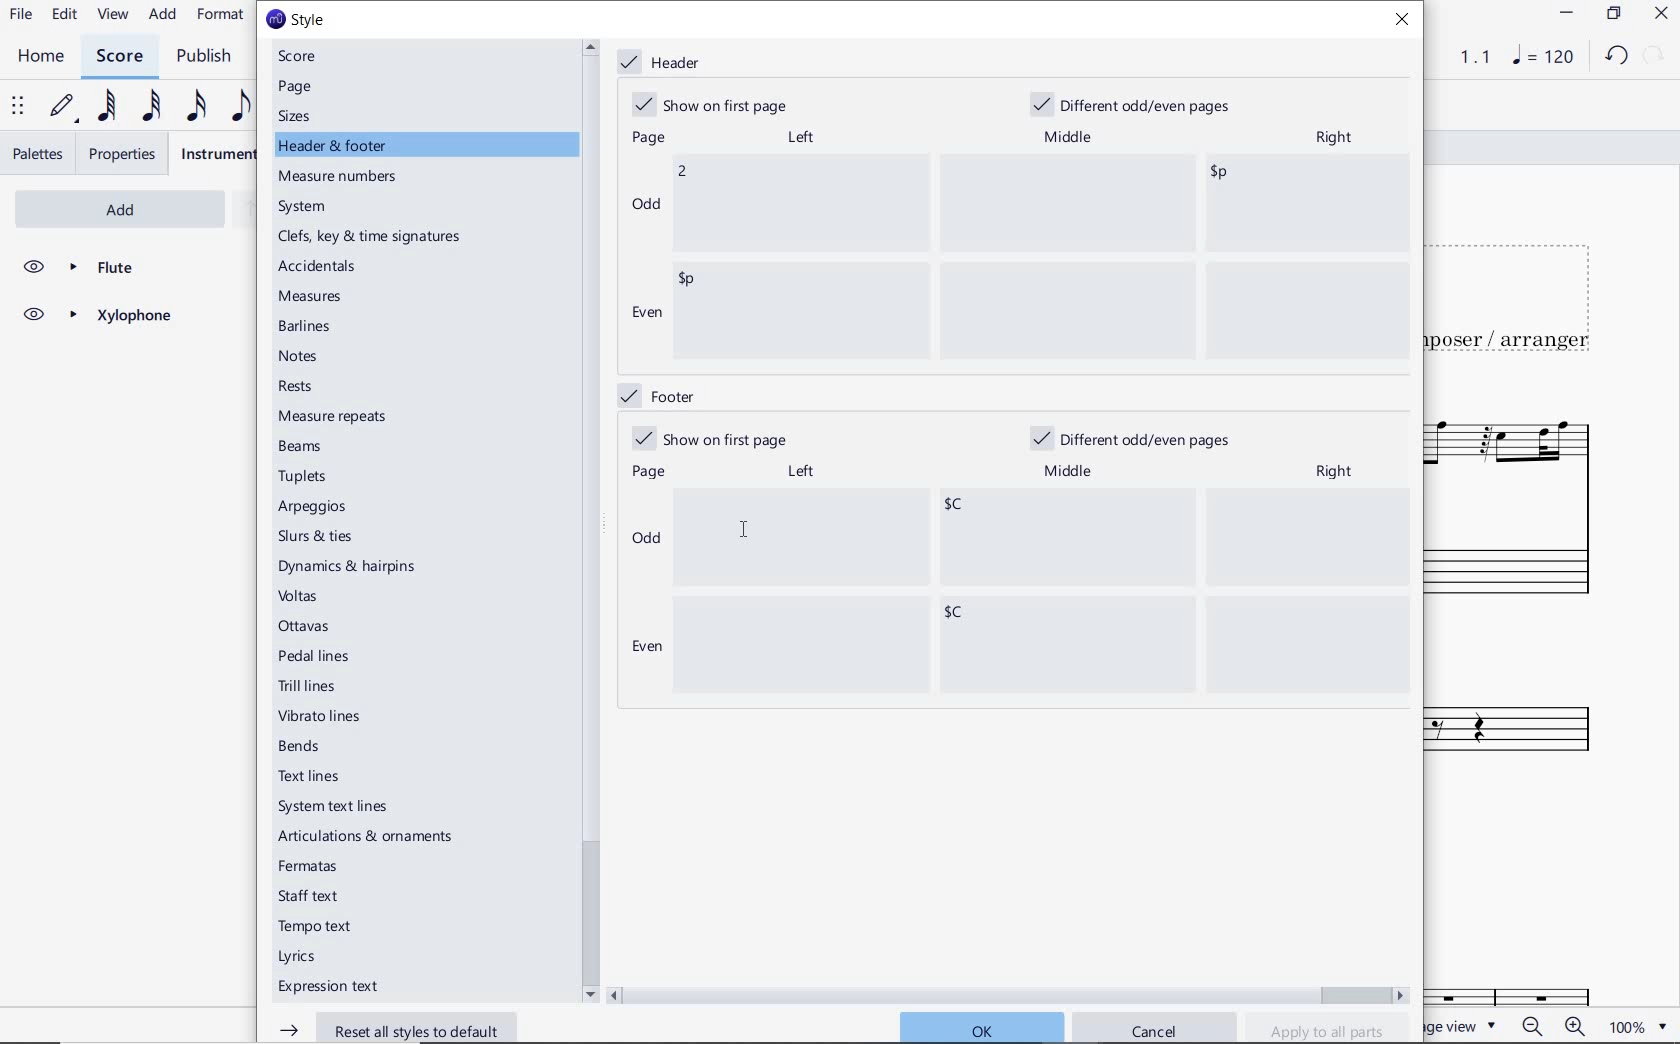 This screenshot has height=1044, width=1680. Describe the element at coordinates (1042, 257) in the screenshot. I see `data entered "2"` at that location.